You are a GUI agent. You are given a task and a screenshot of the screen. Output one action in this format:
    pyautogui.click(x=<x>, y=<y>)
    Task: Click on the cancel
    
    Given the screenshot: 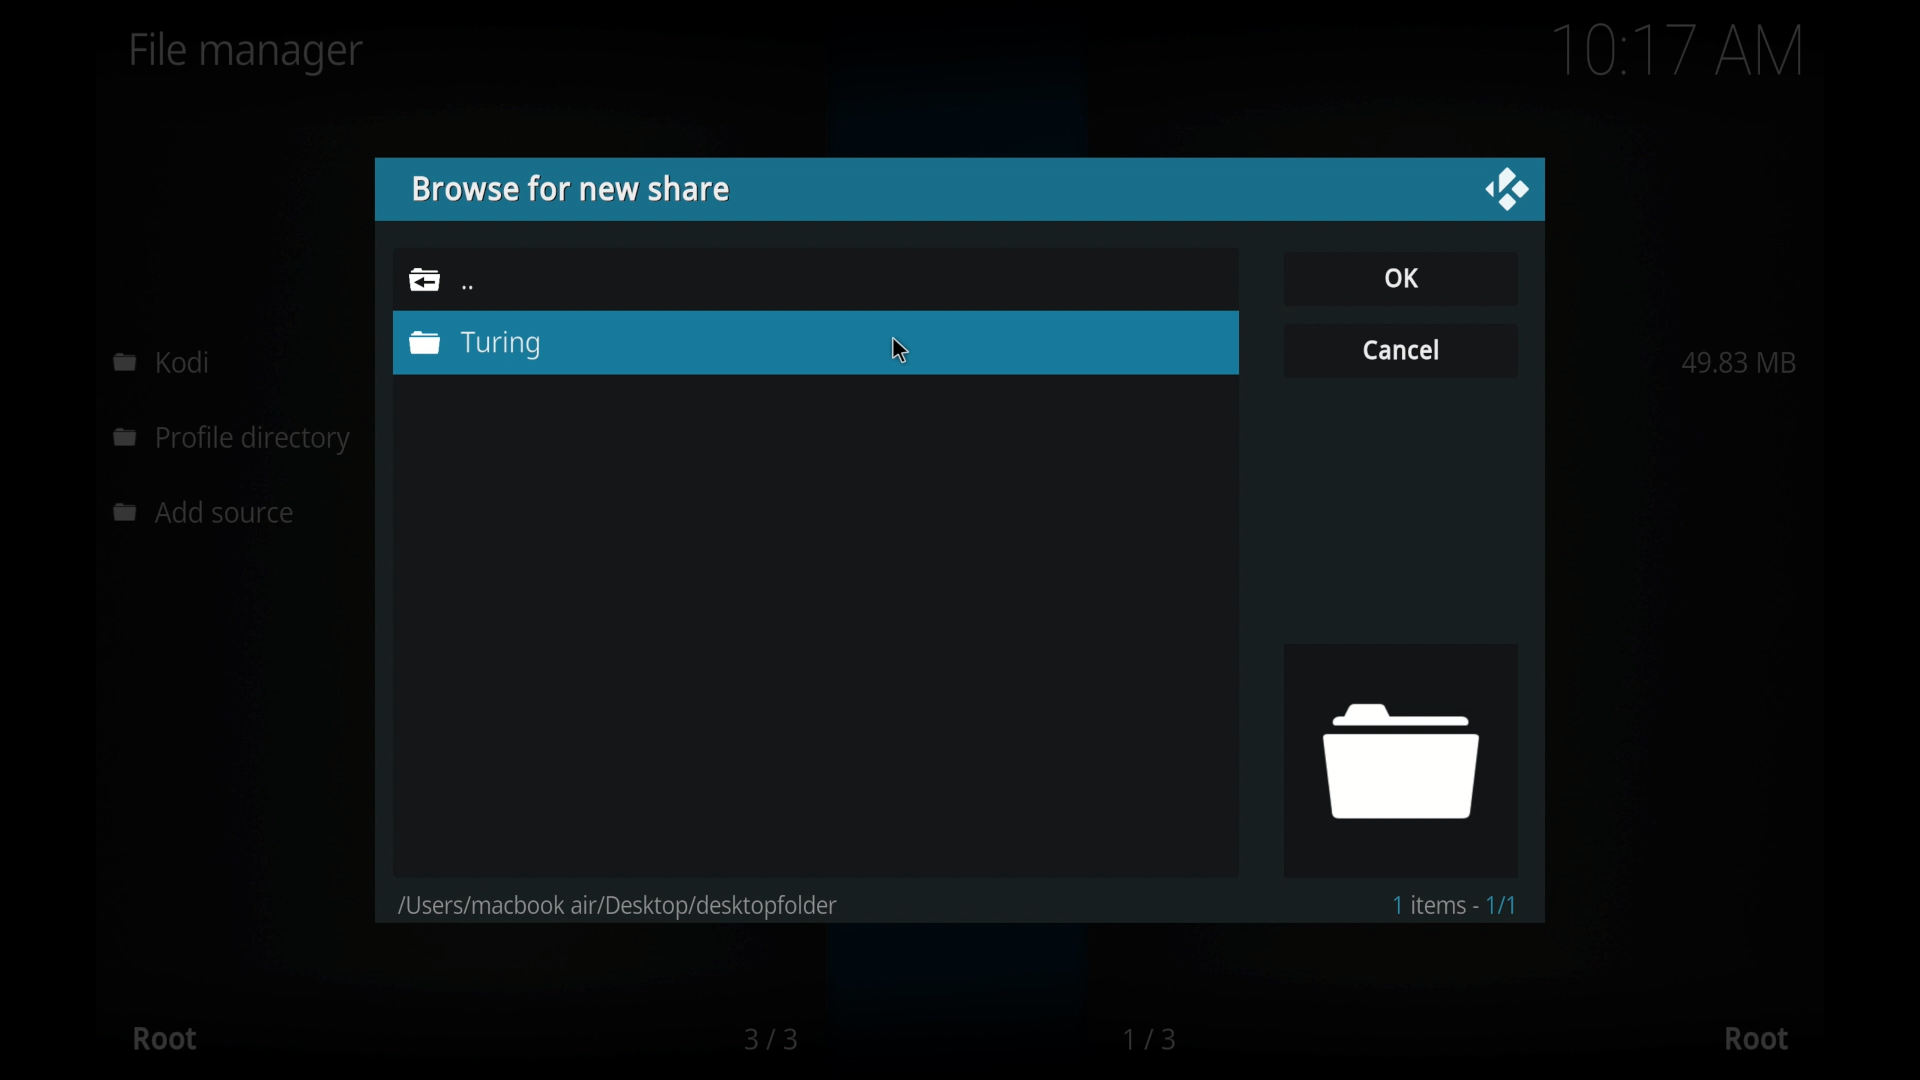 What is the action you would take?
    pyautogui.click(x=1400, y=348)
    